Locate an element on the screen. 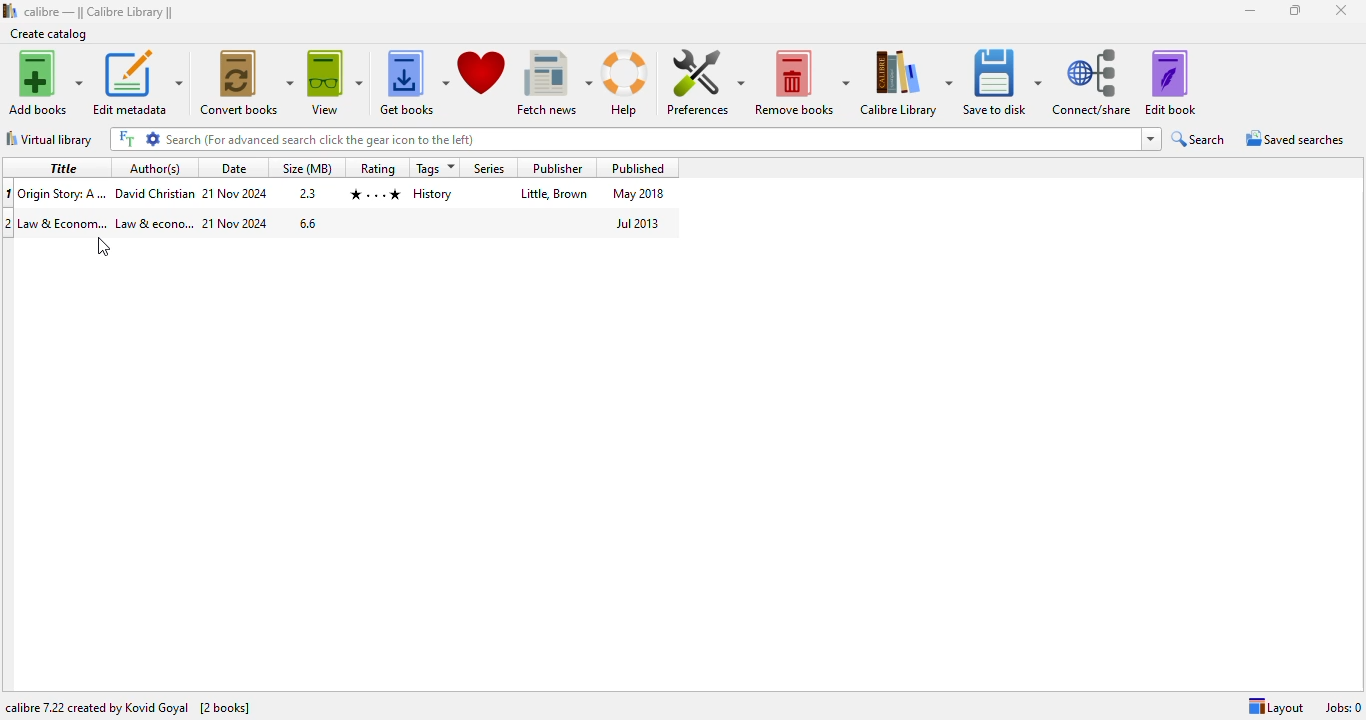 This screenshot has height=720, width=1366. preferences is located at coordinates (702, 83).